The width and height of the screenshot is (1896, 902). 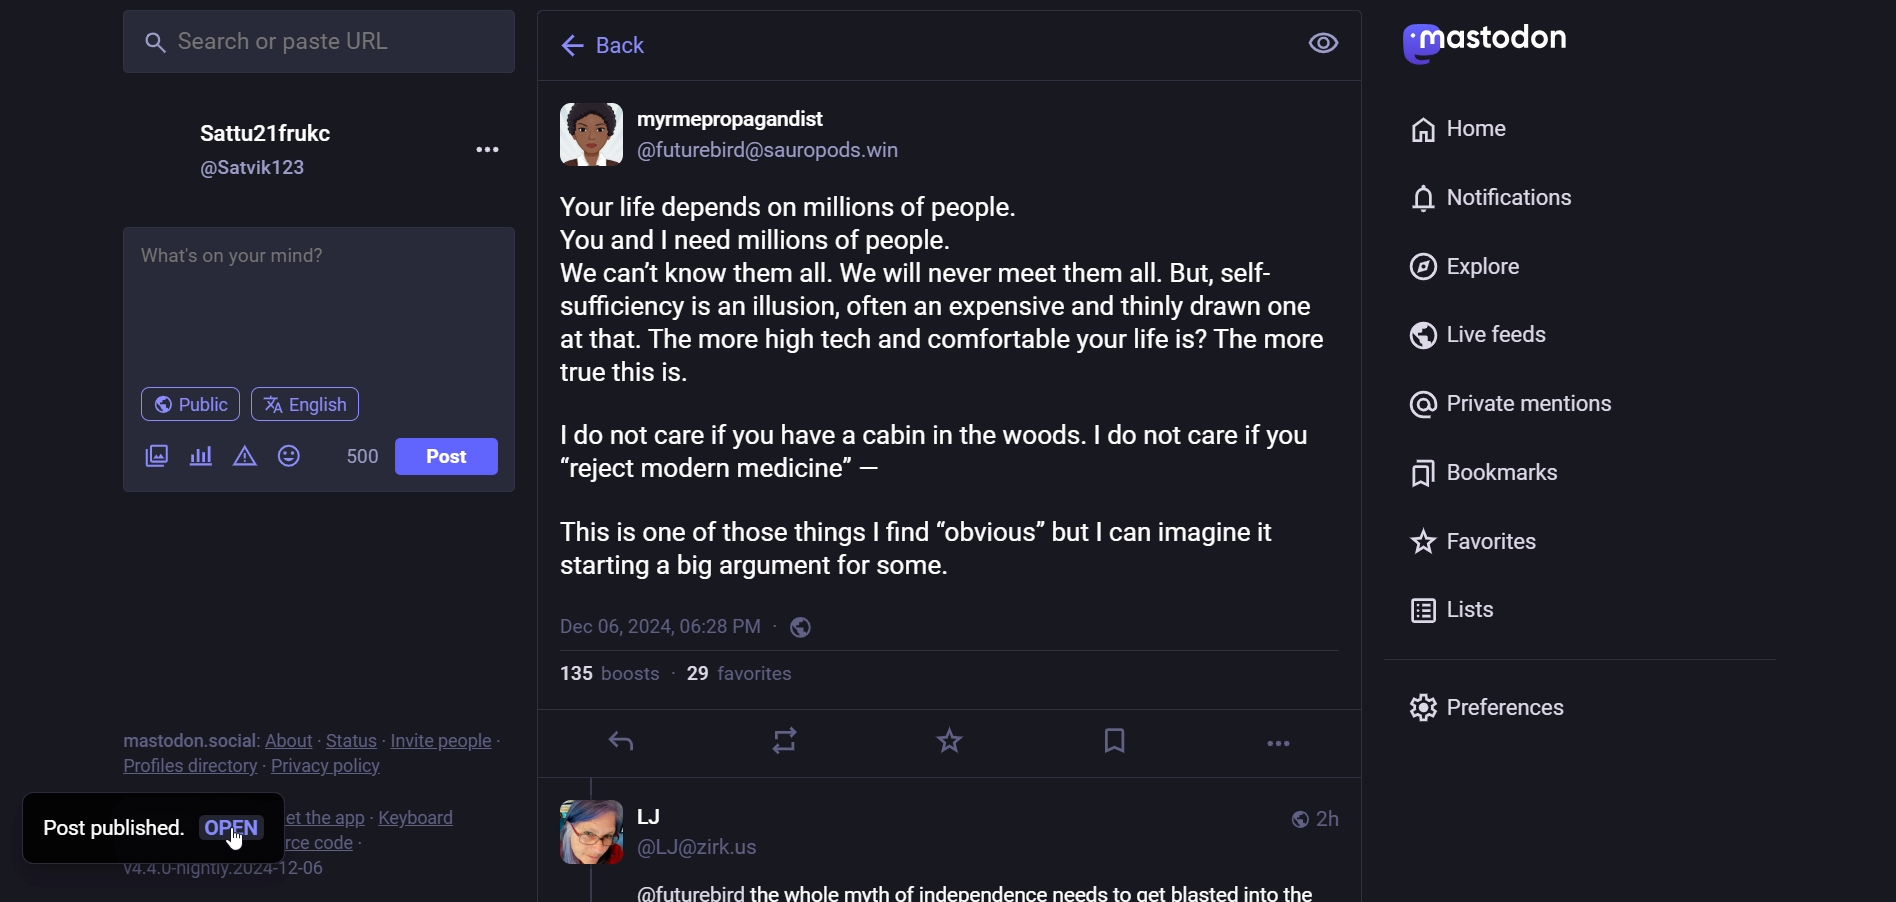 What do you see at coordinates (312, 404) in the screenshot?
I see `english` at bounding box center [312, 404].